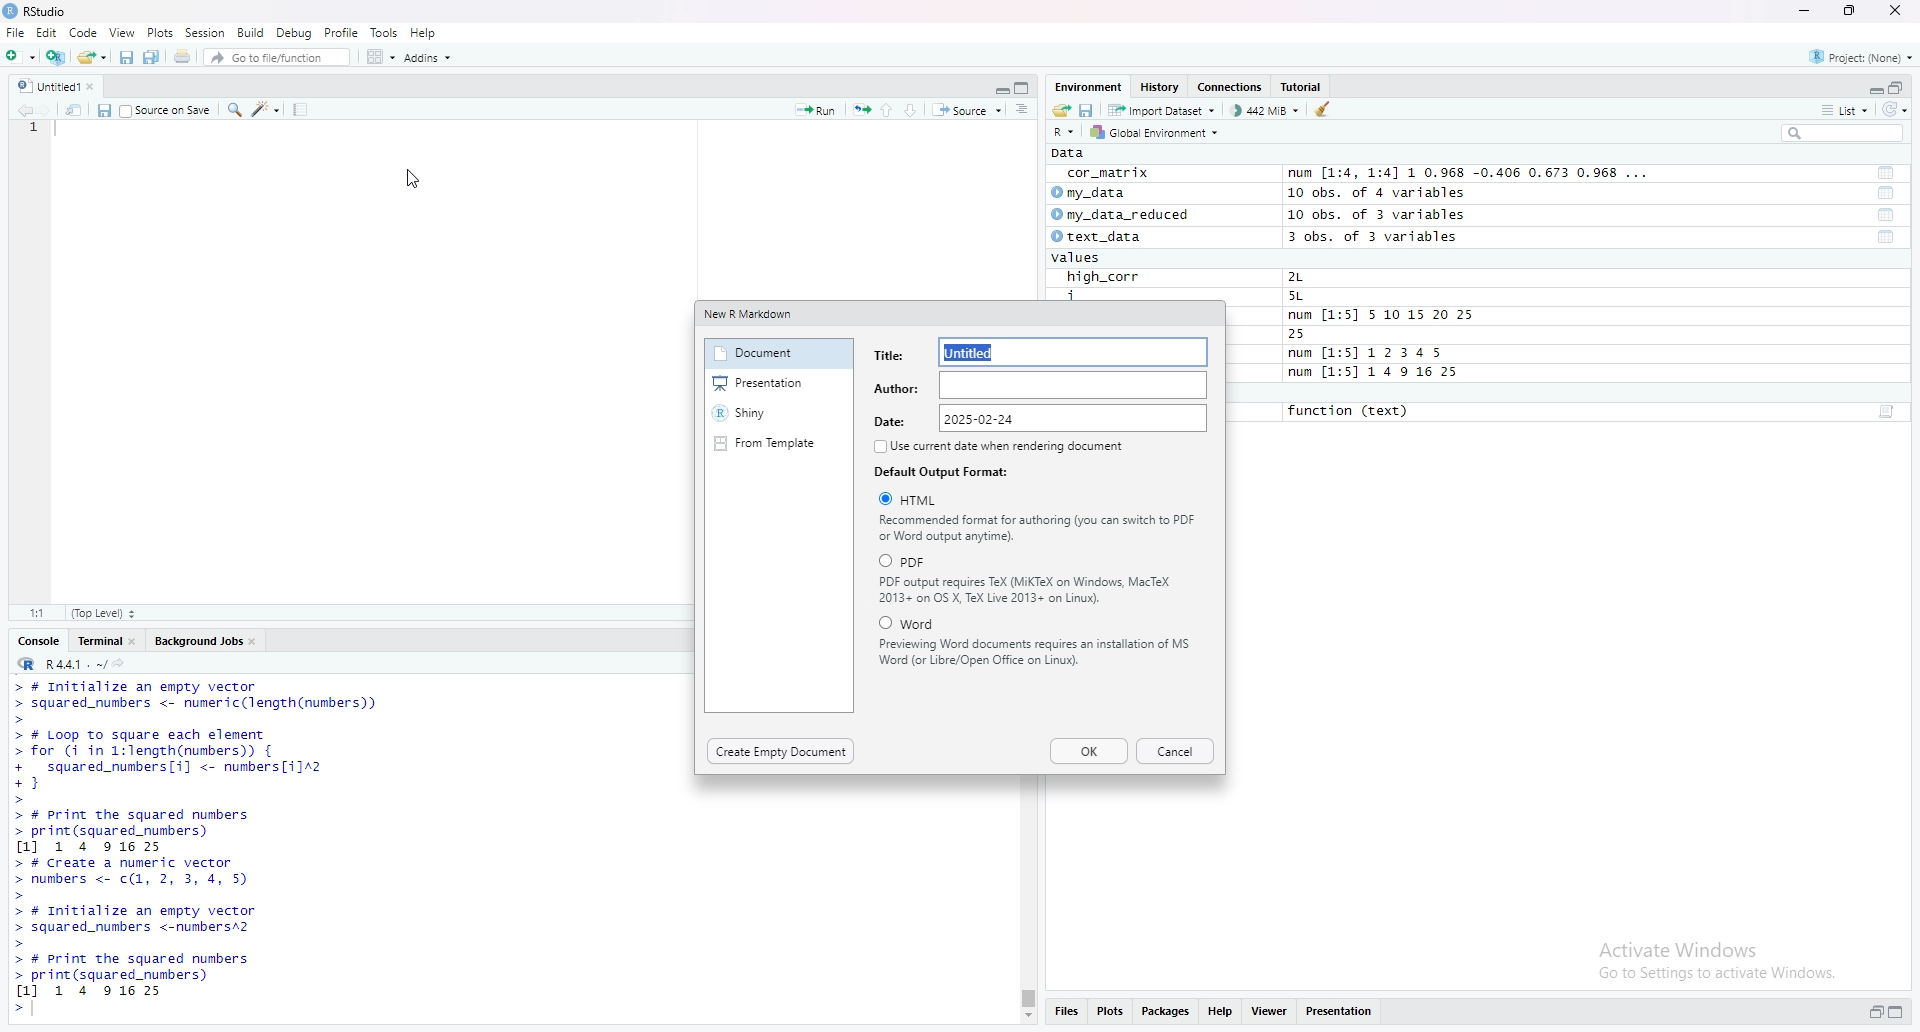 The height and width of the screenshot is (1032, 1920). Describe the element at coordinates (256, 641) in the screenshot. I see `close` at that location.